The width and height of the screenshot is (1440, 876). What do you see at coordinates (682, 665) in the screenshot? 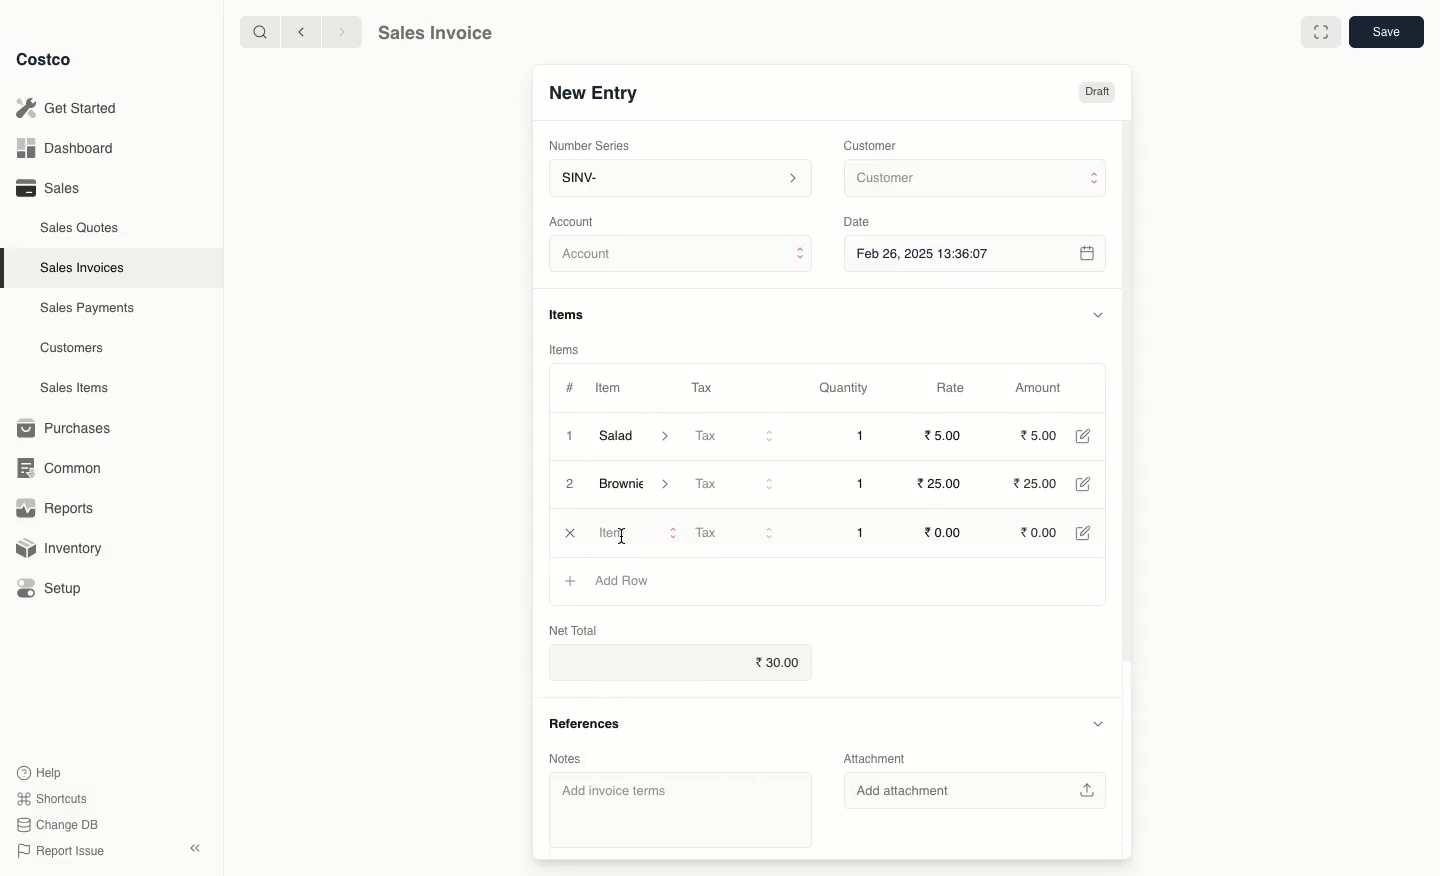
I see `30.00` at bounding box center [682, 665].